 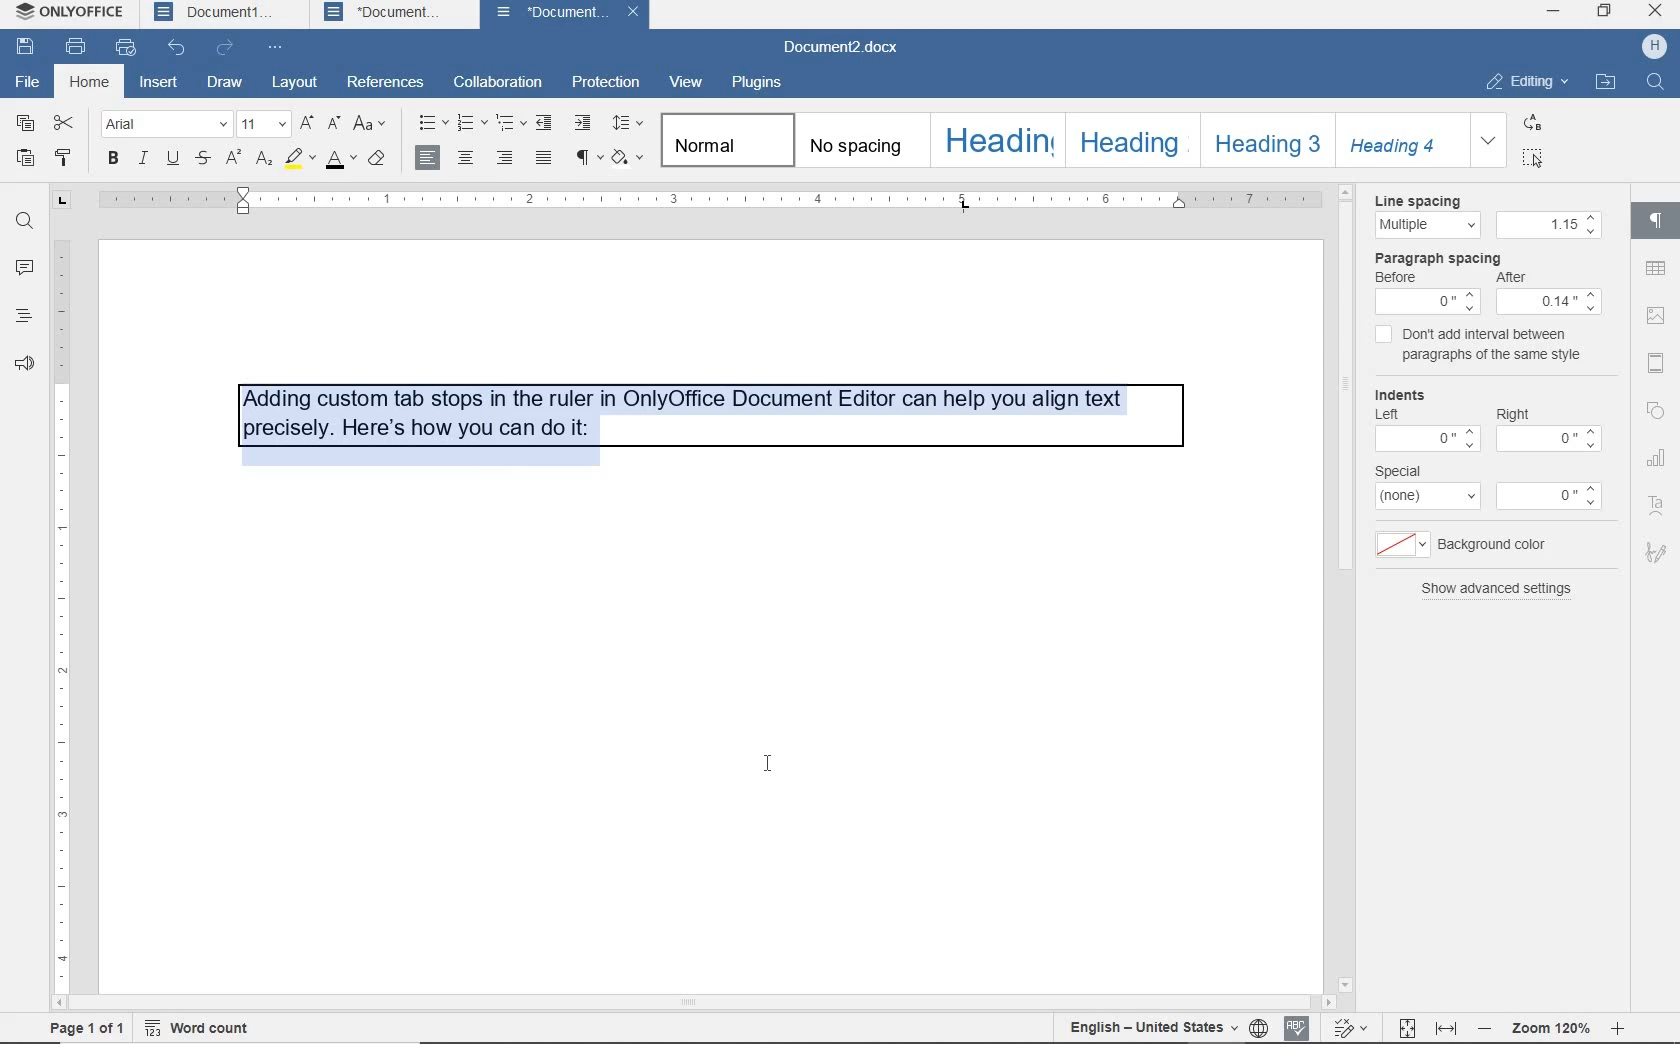 I want to click on heading 3, so click(x=1268, y=142).